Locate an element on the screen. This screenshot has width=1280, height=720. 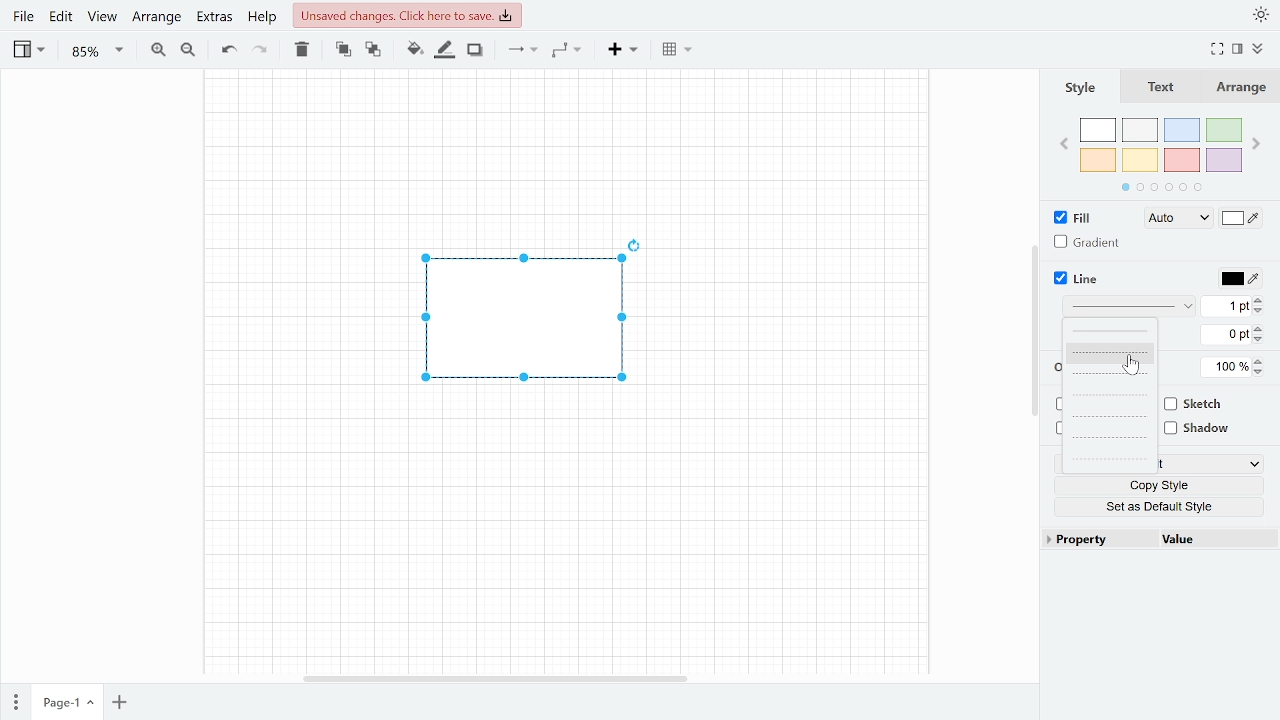
Undo is located at coordinates (226, 50).